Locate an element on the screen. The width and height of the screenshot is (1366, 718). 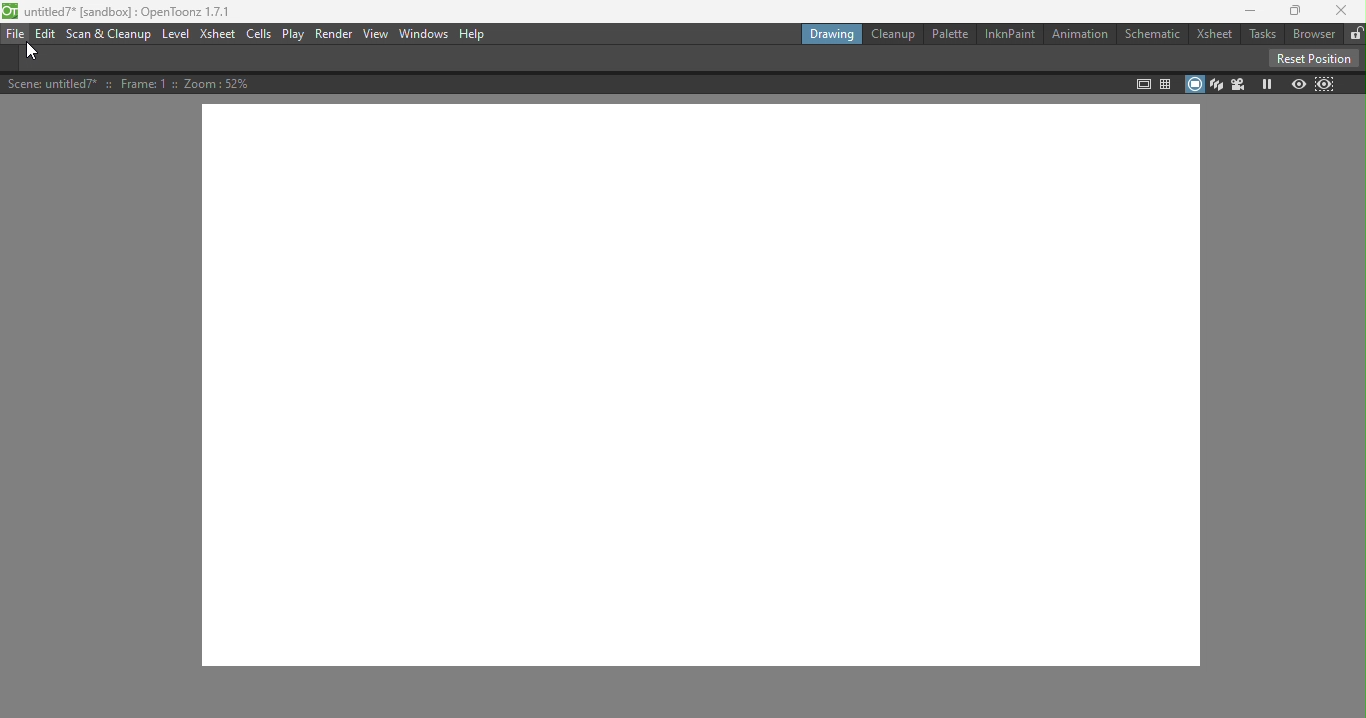
3D view is located at coordinates (1215, 83).